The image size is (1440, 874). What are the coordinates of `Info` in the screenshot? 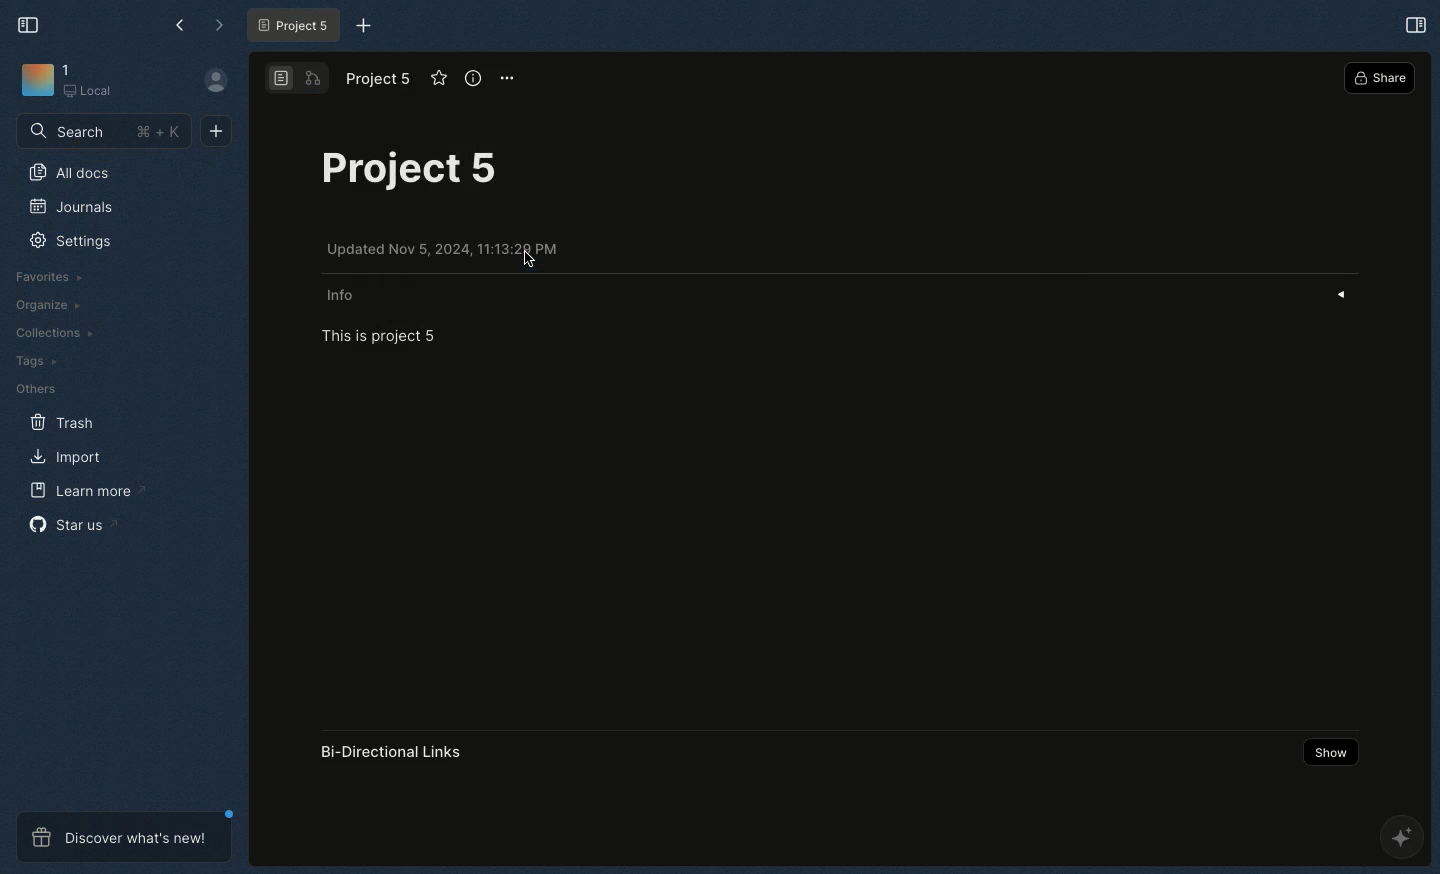 It's located at (471, 77).